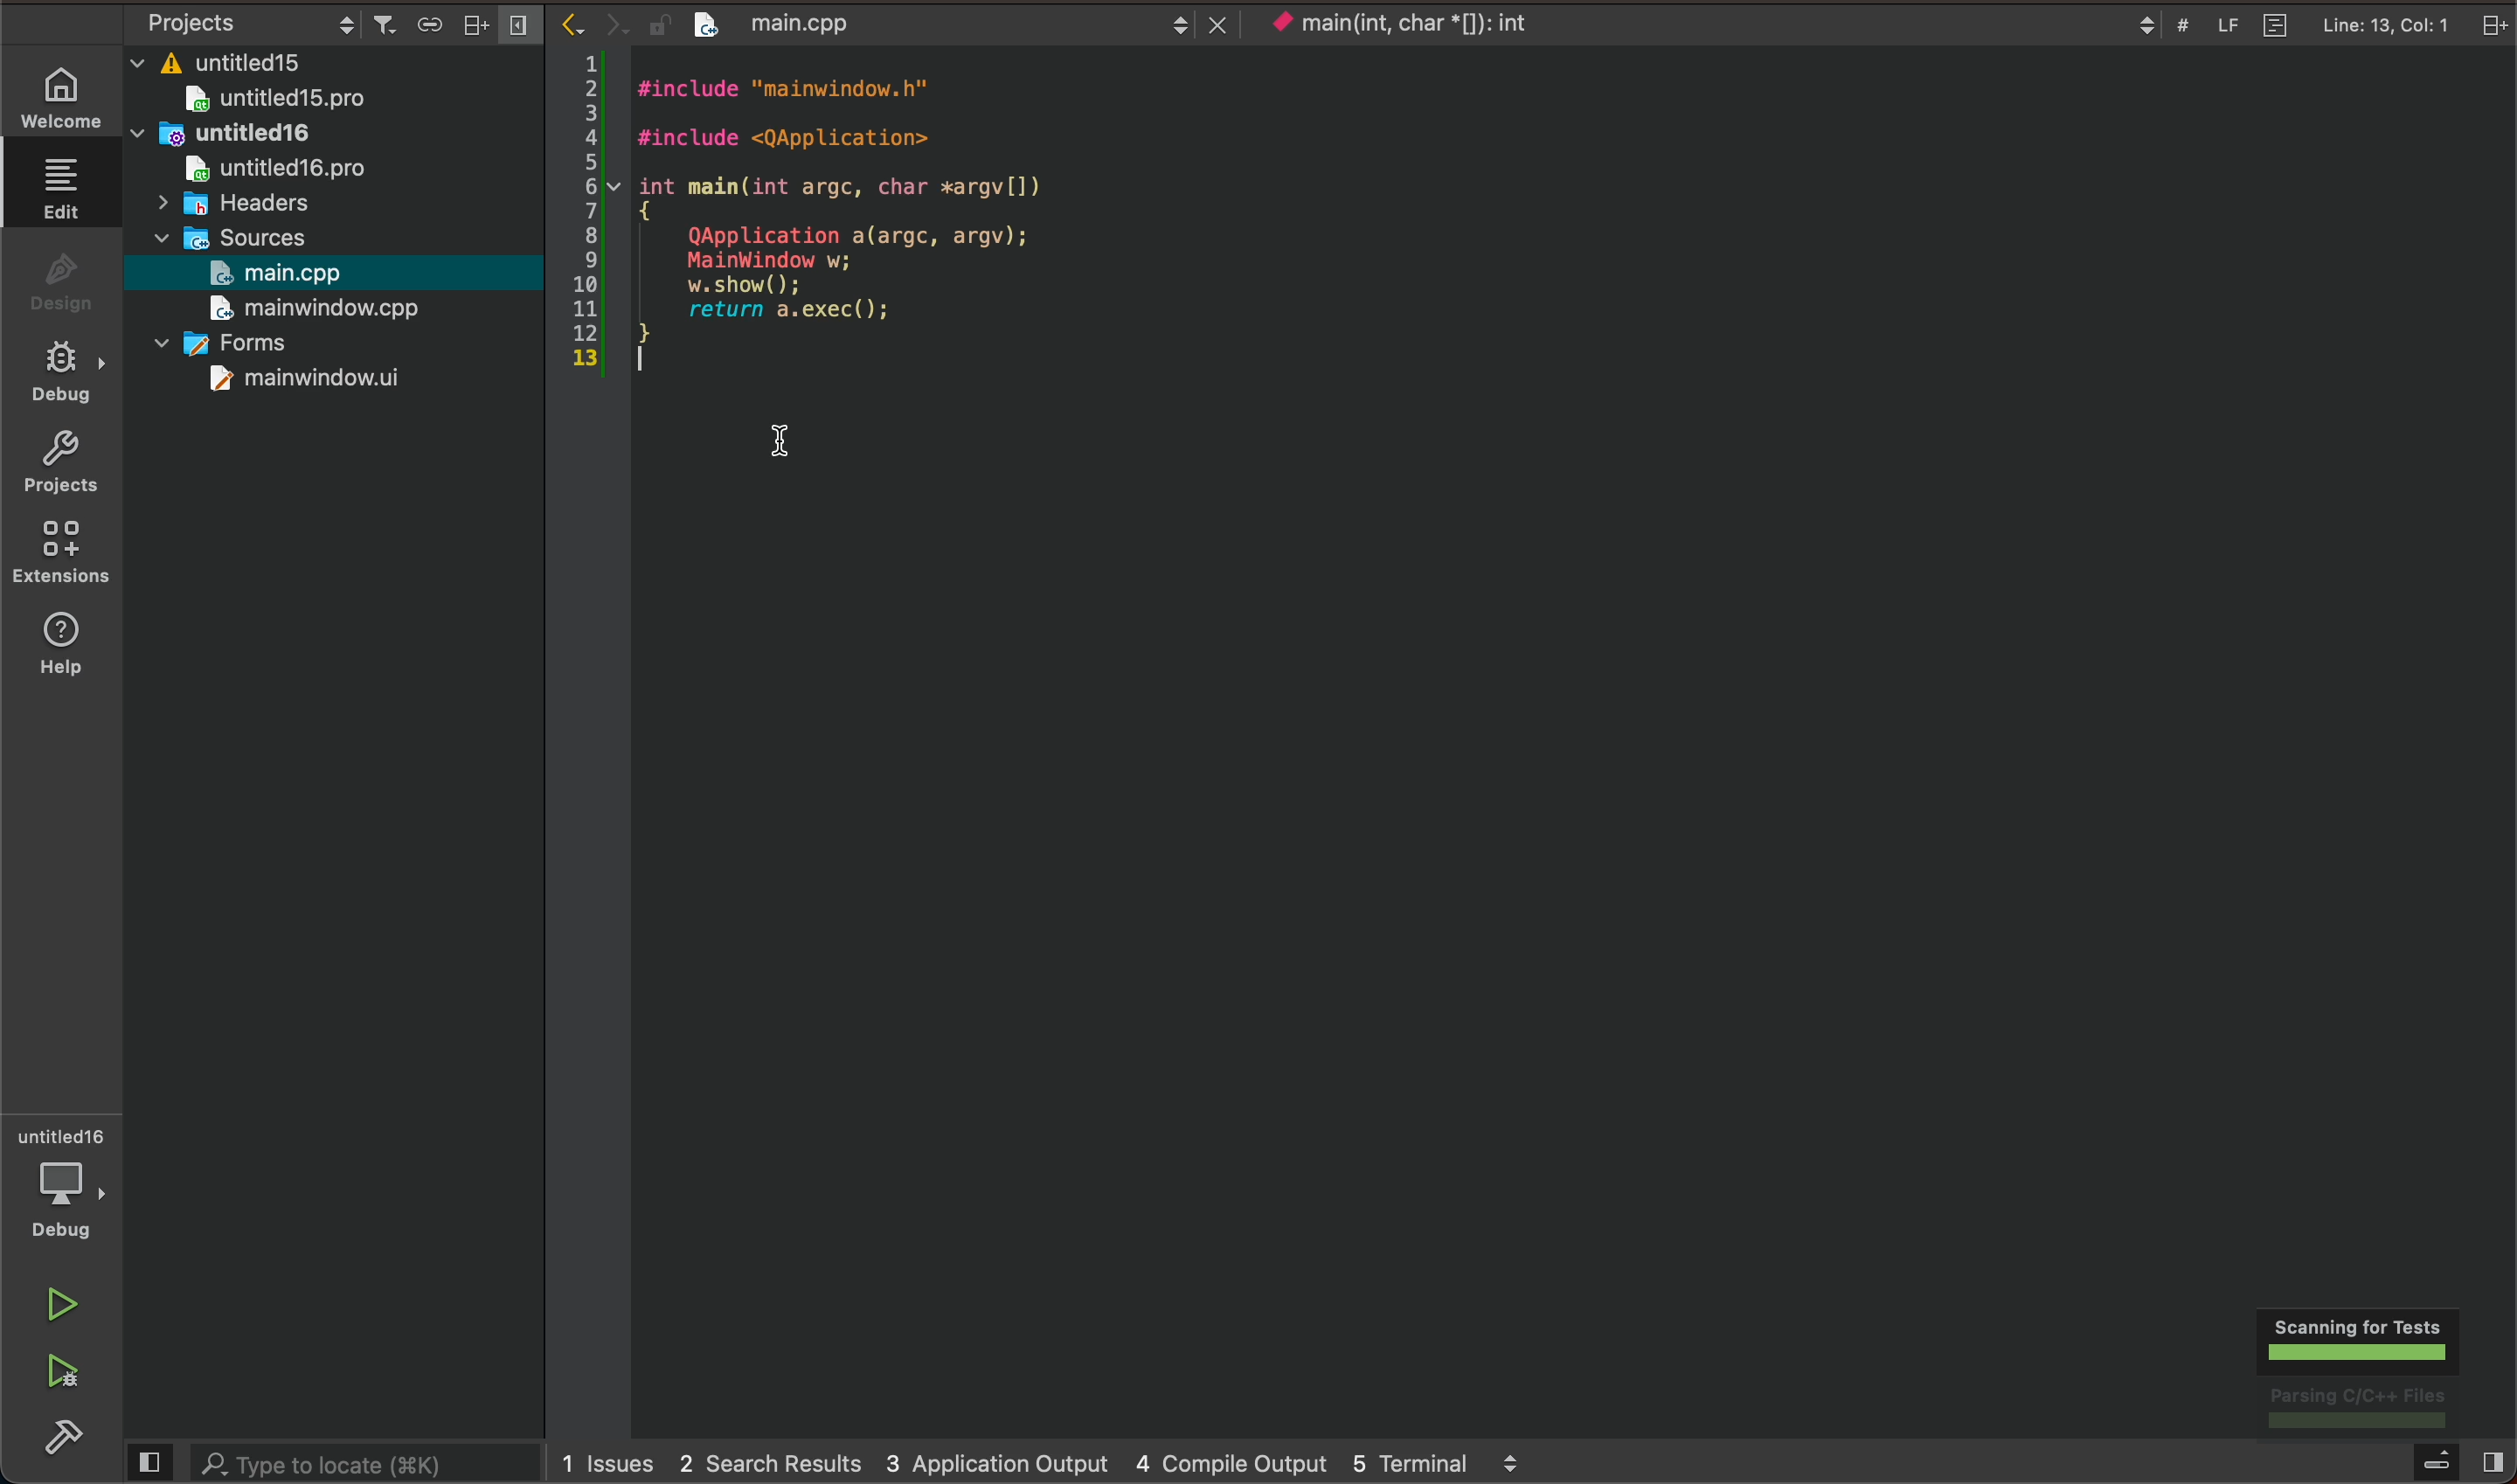 This screenshot has height=1484, width=2517. What do you see at coordinates (255, 202) in the screenshot?
I see `headers` at bounding box center [255, 202].